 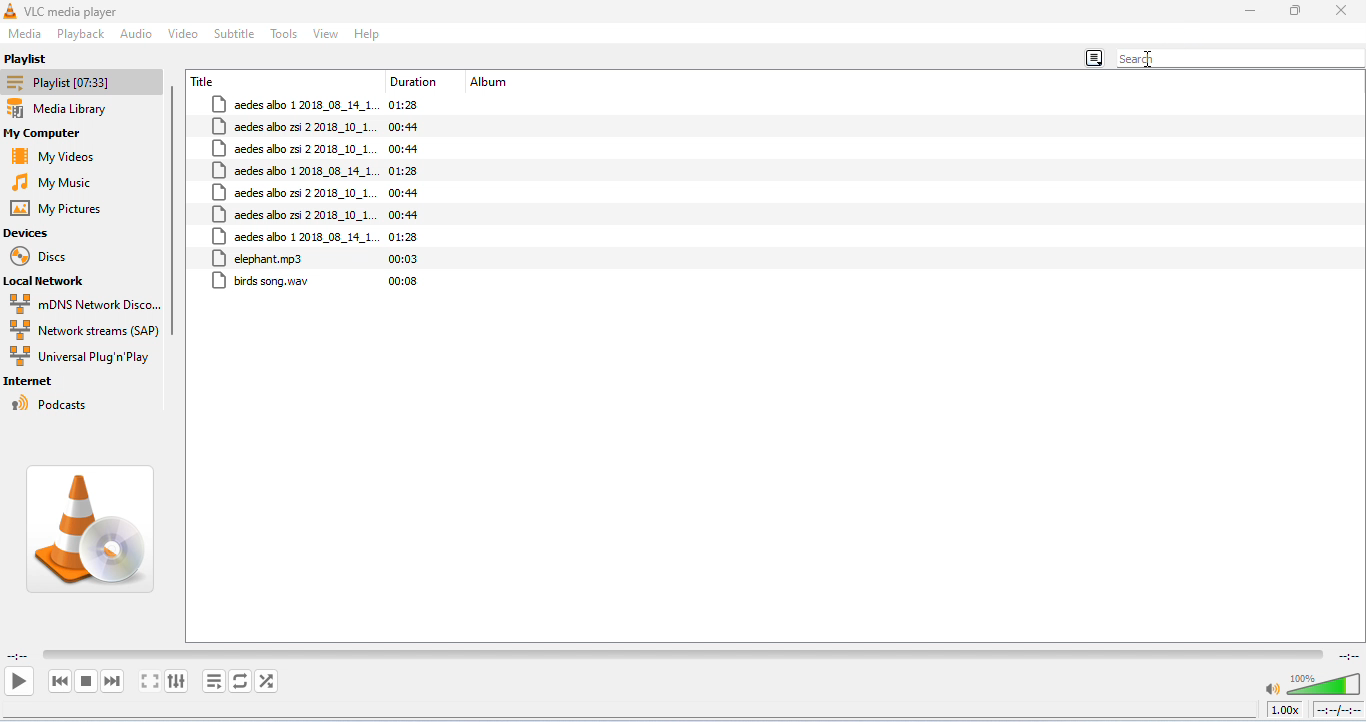 What do you see at coordinates (260, 258) in the screenshot?
I see `elephant.mp3` at bounding box center [260, 258].